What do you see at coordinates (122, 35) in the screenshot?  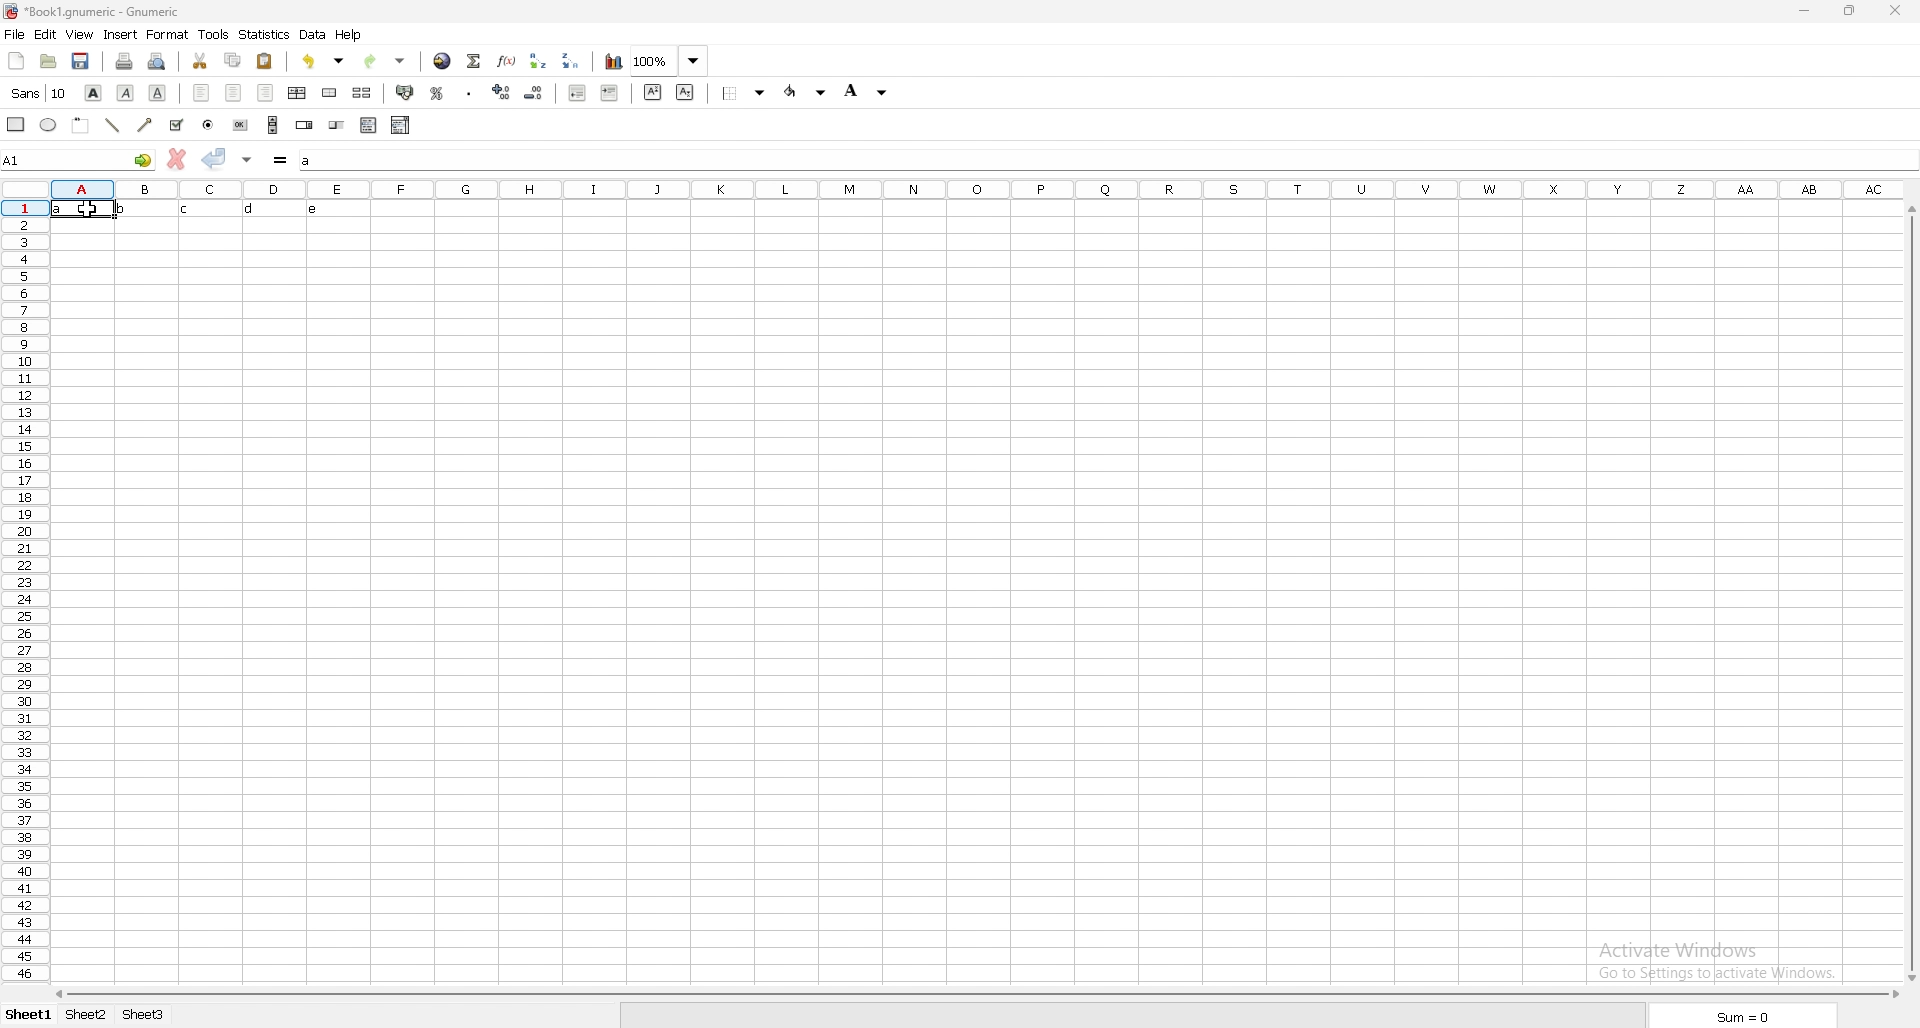 I see `insert` at bounding box center [122, 35].